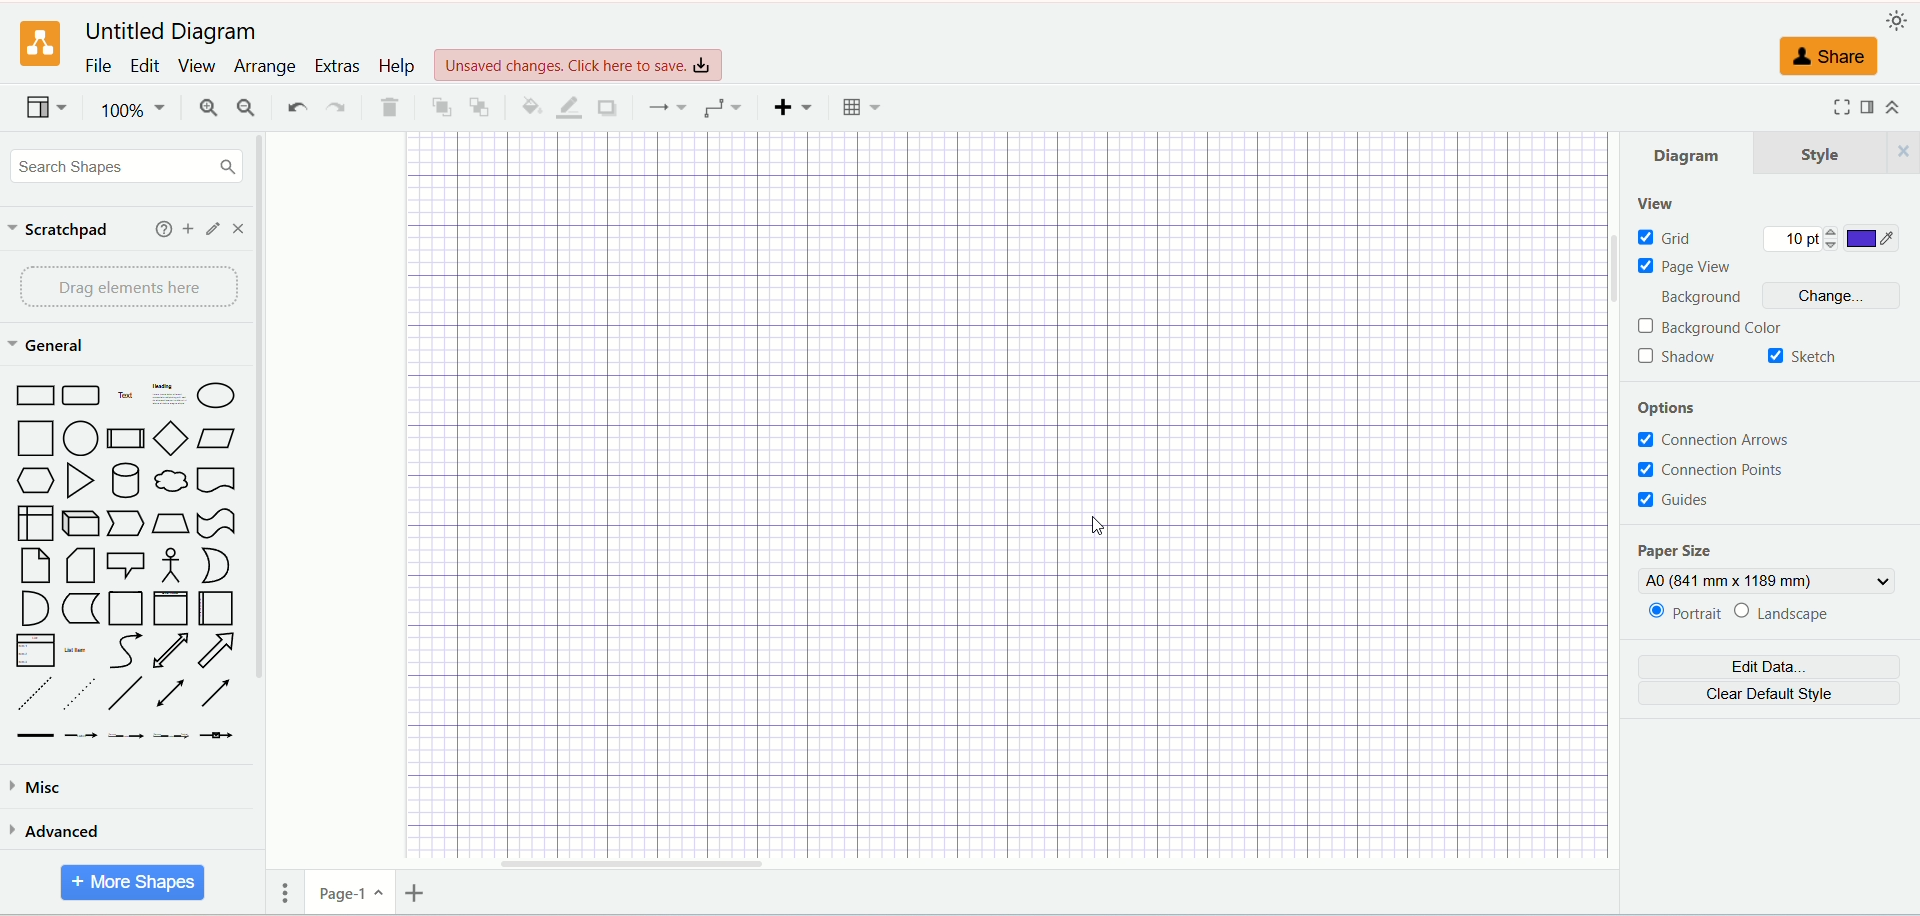 Image resolution: width=1920 pixels, height=916 pixels. What do you see at coordinates (32, 608) in the screenshot?
I see `And` at bounding box center [32, 608].